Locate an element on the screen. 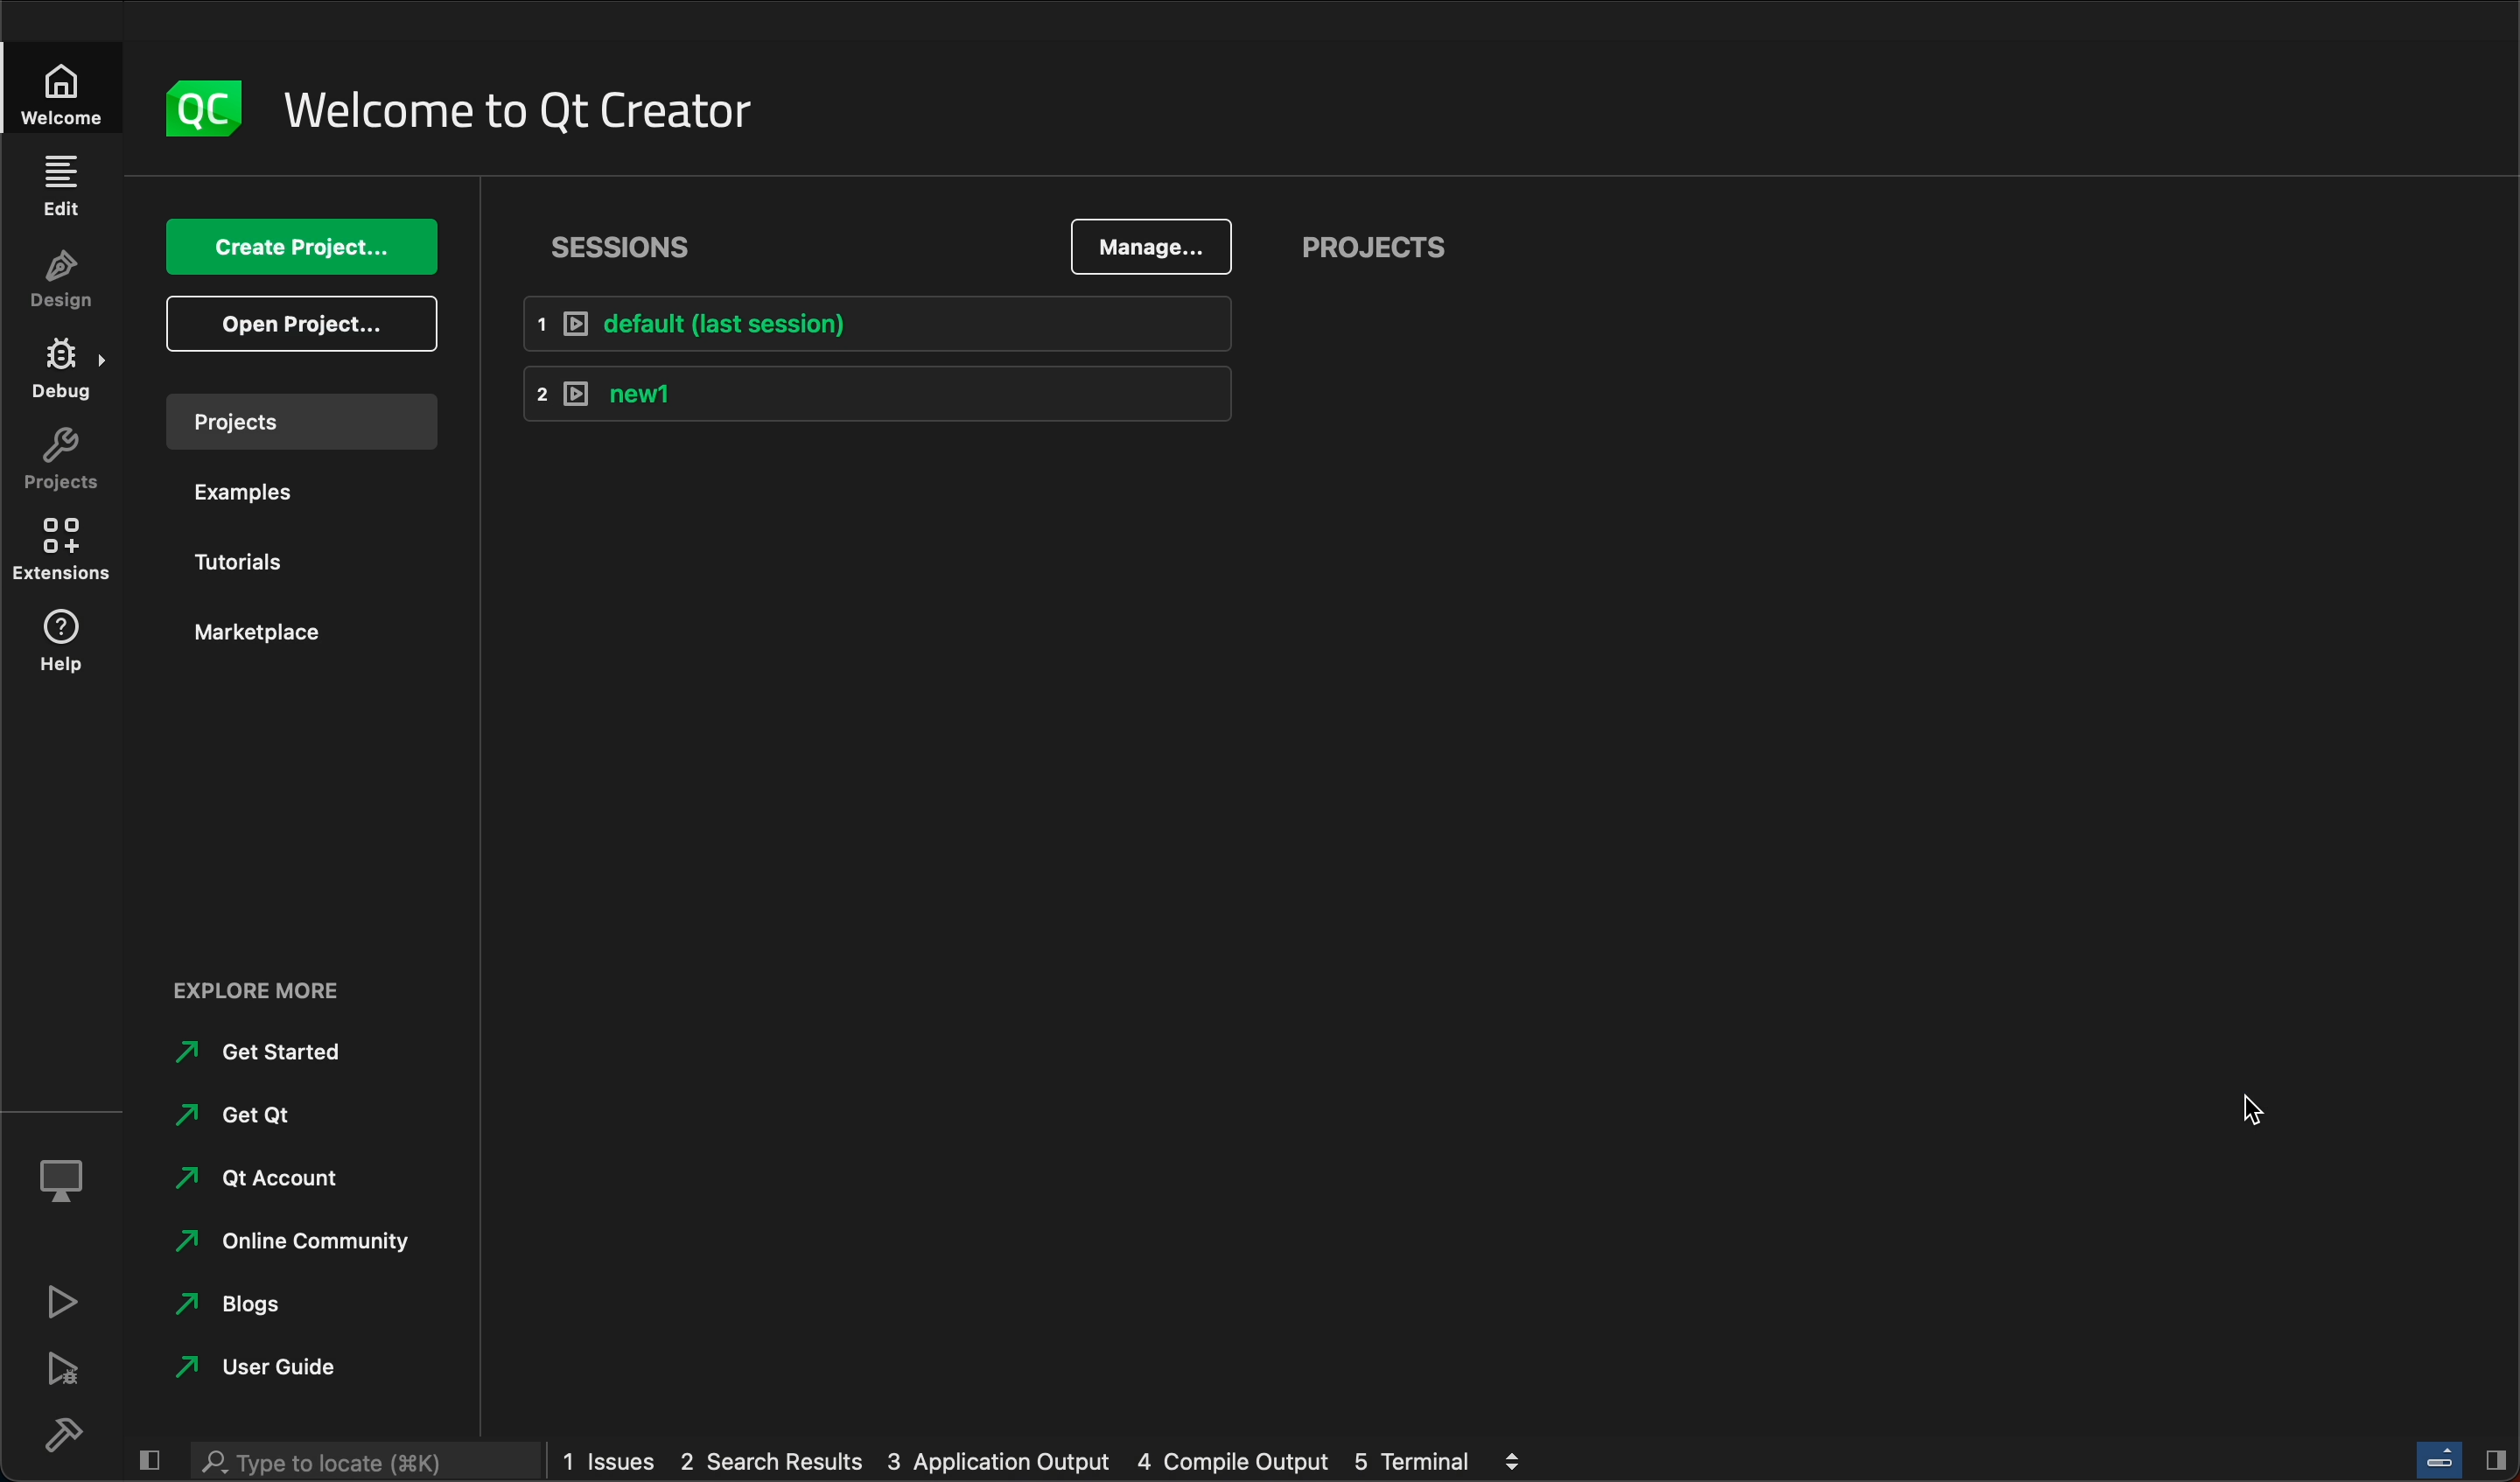 Image resolution: width=2520 pixels, height=1482 pixels. online community is located at coordinates (292, 1246).